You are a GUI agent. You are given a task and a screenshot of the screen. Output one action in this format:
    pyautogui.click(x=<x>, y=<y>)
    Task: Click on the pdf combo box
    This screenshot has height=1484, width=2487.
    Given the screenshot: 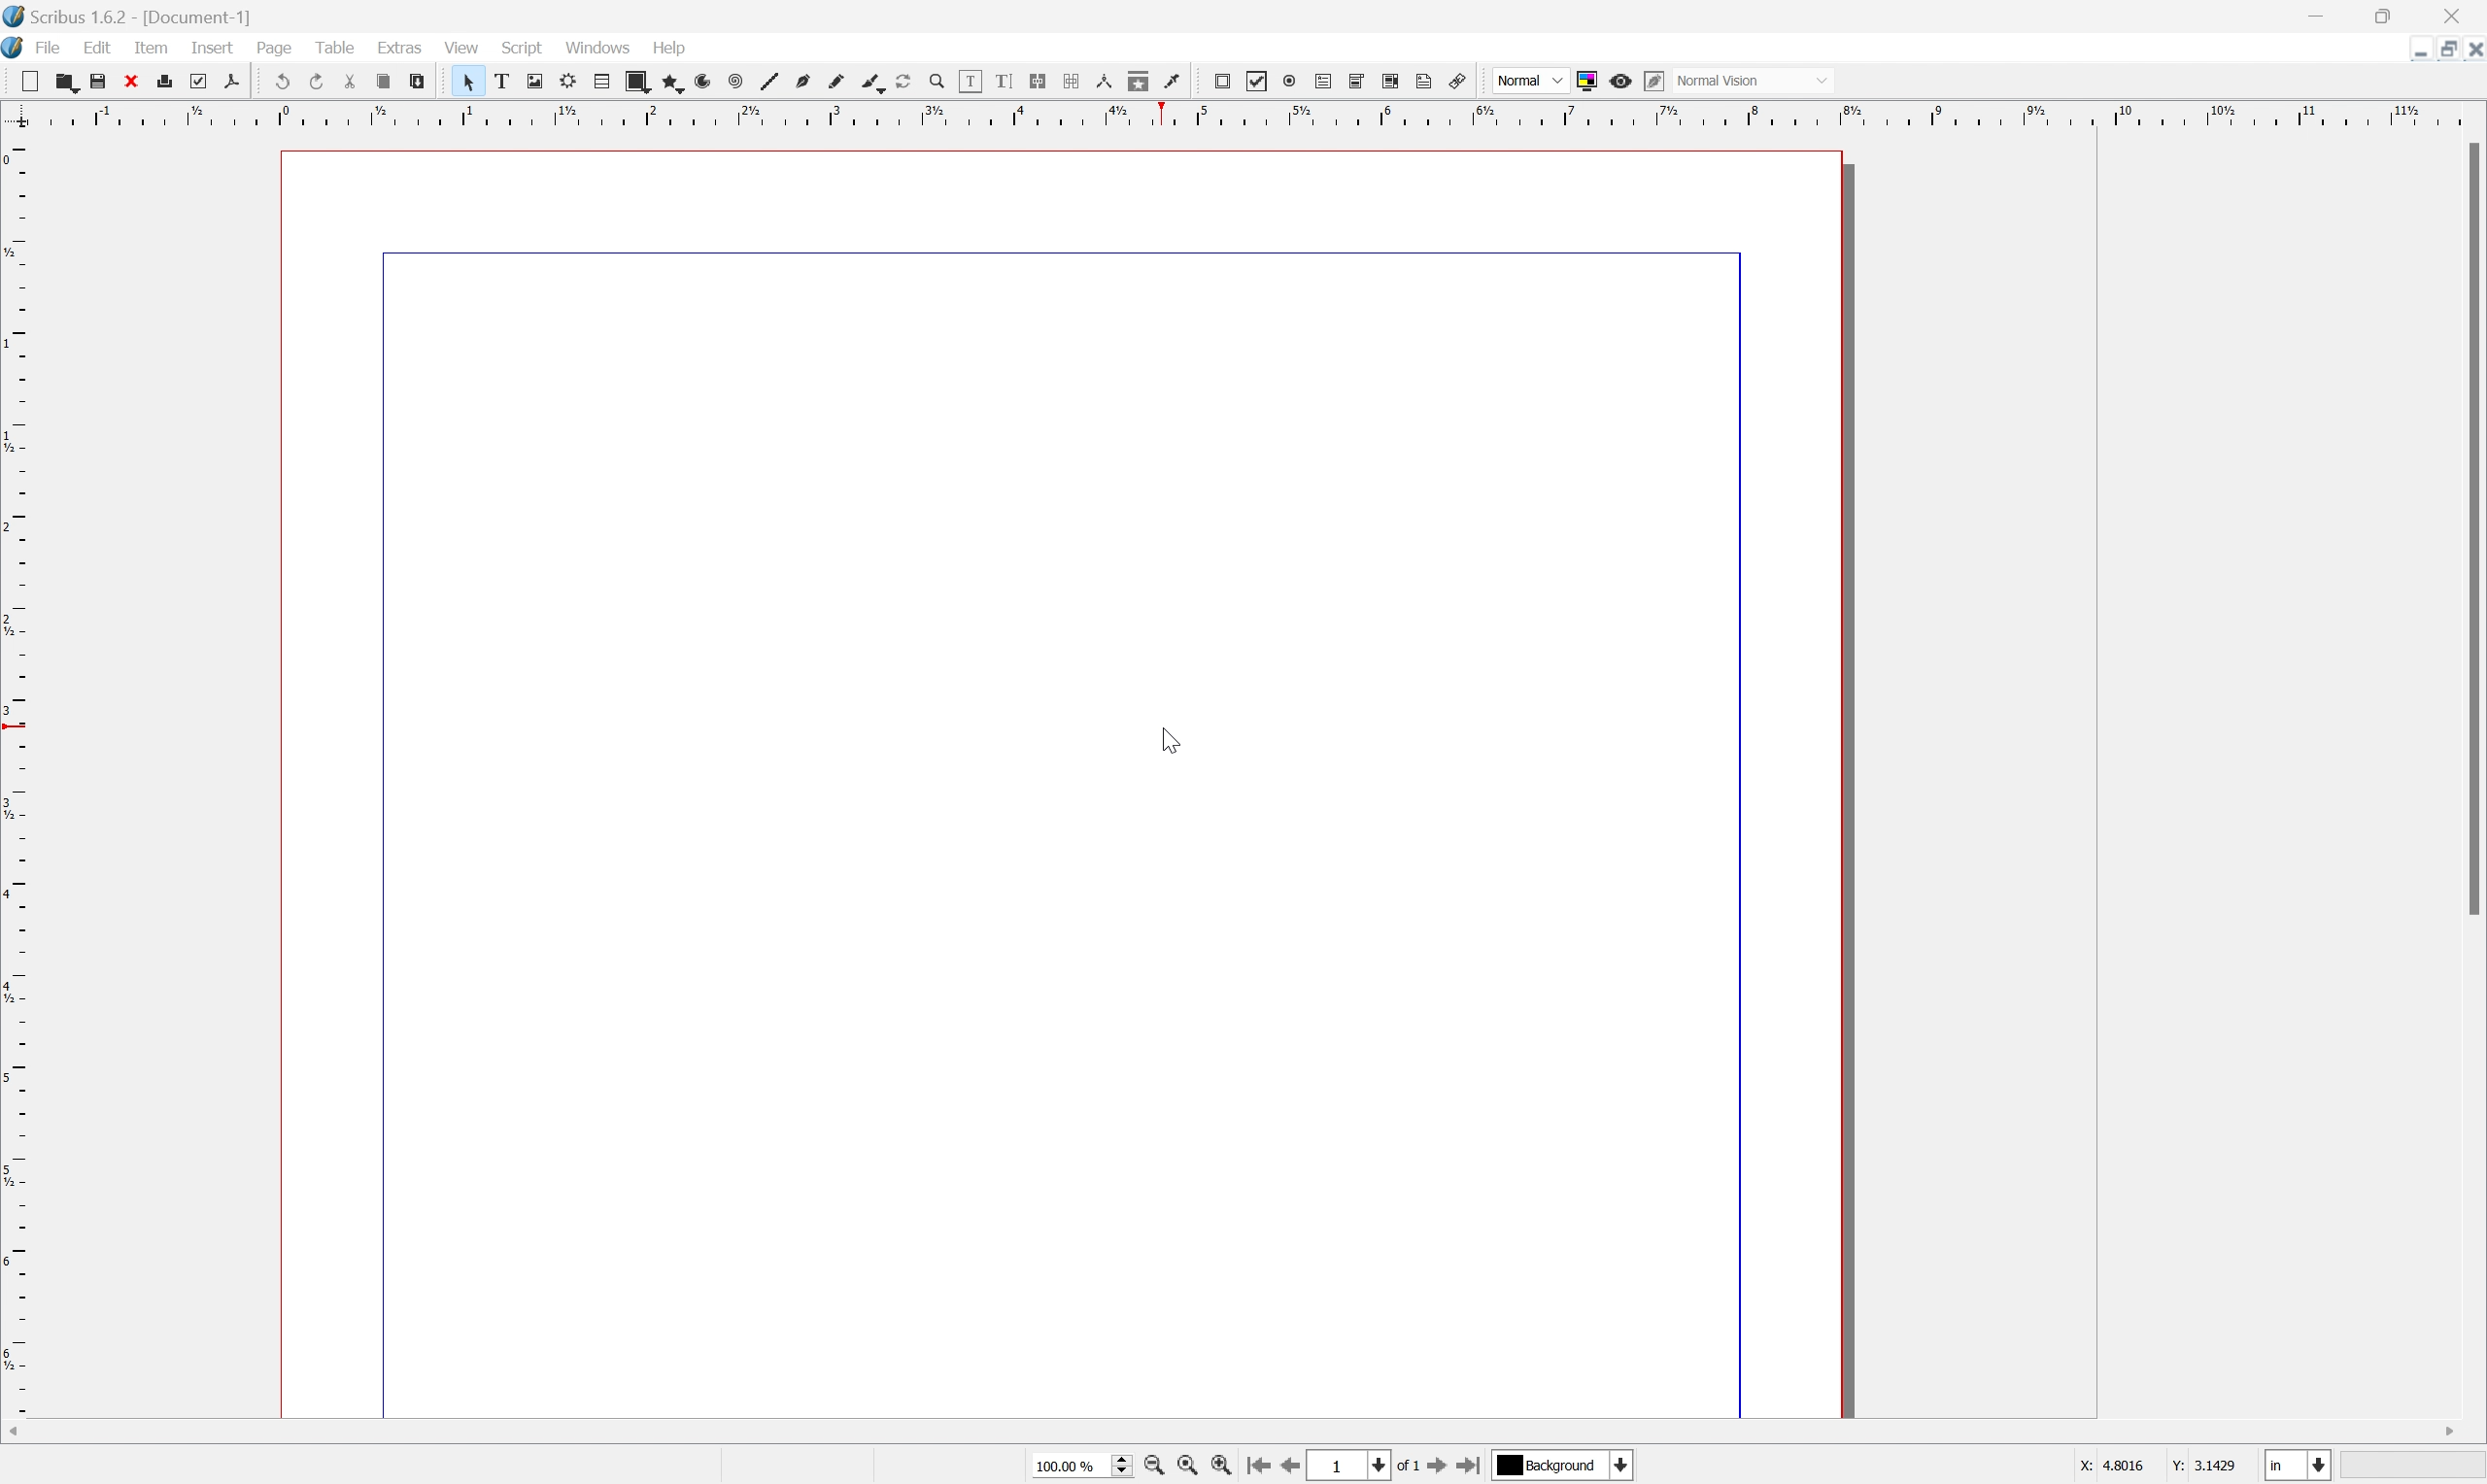 What is the action you would take?
    pyautogui.click(x=1360, y=80)
    